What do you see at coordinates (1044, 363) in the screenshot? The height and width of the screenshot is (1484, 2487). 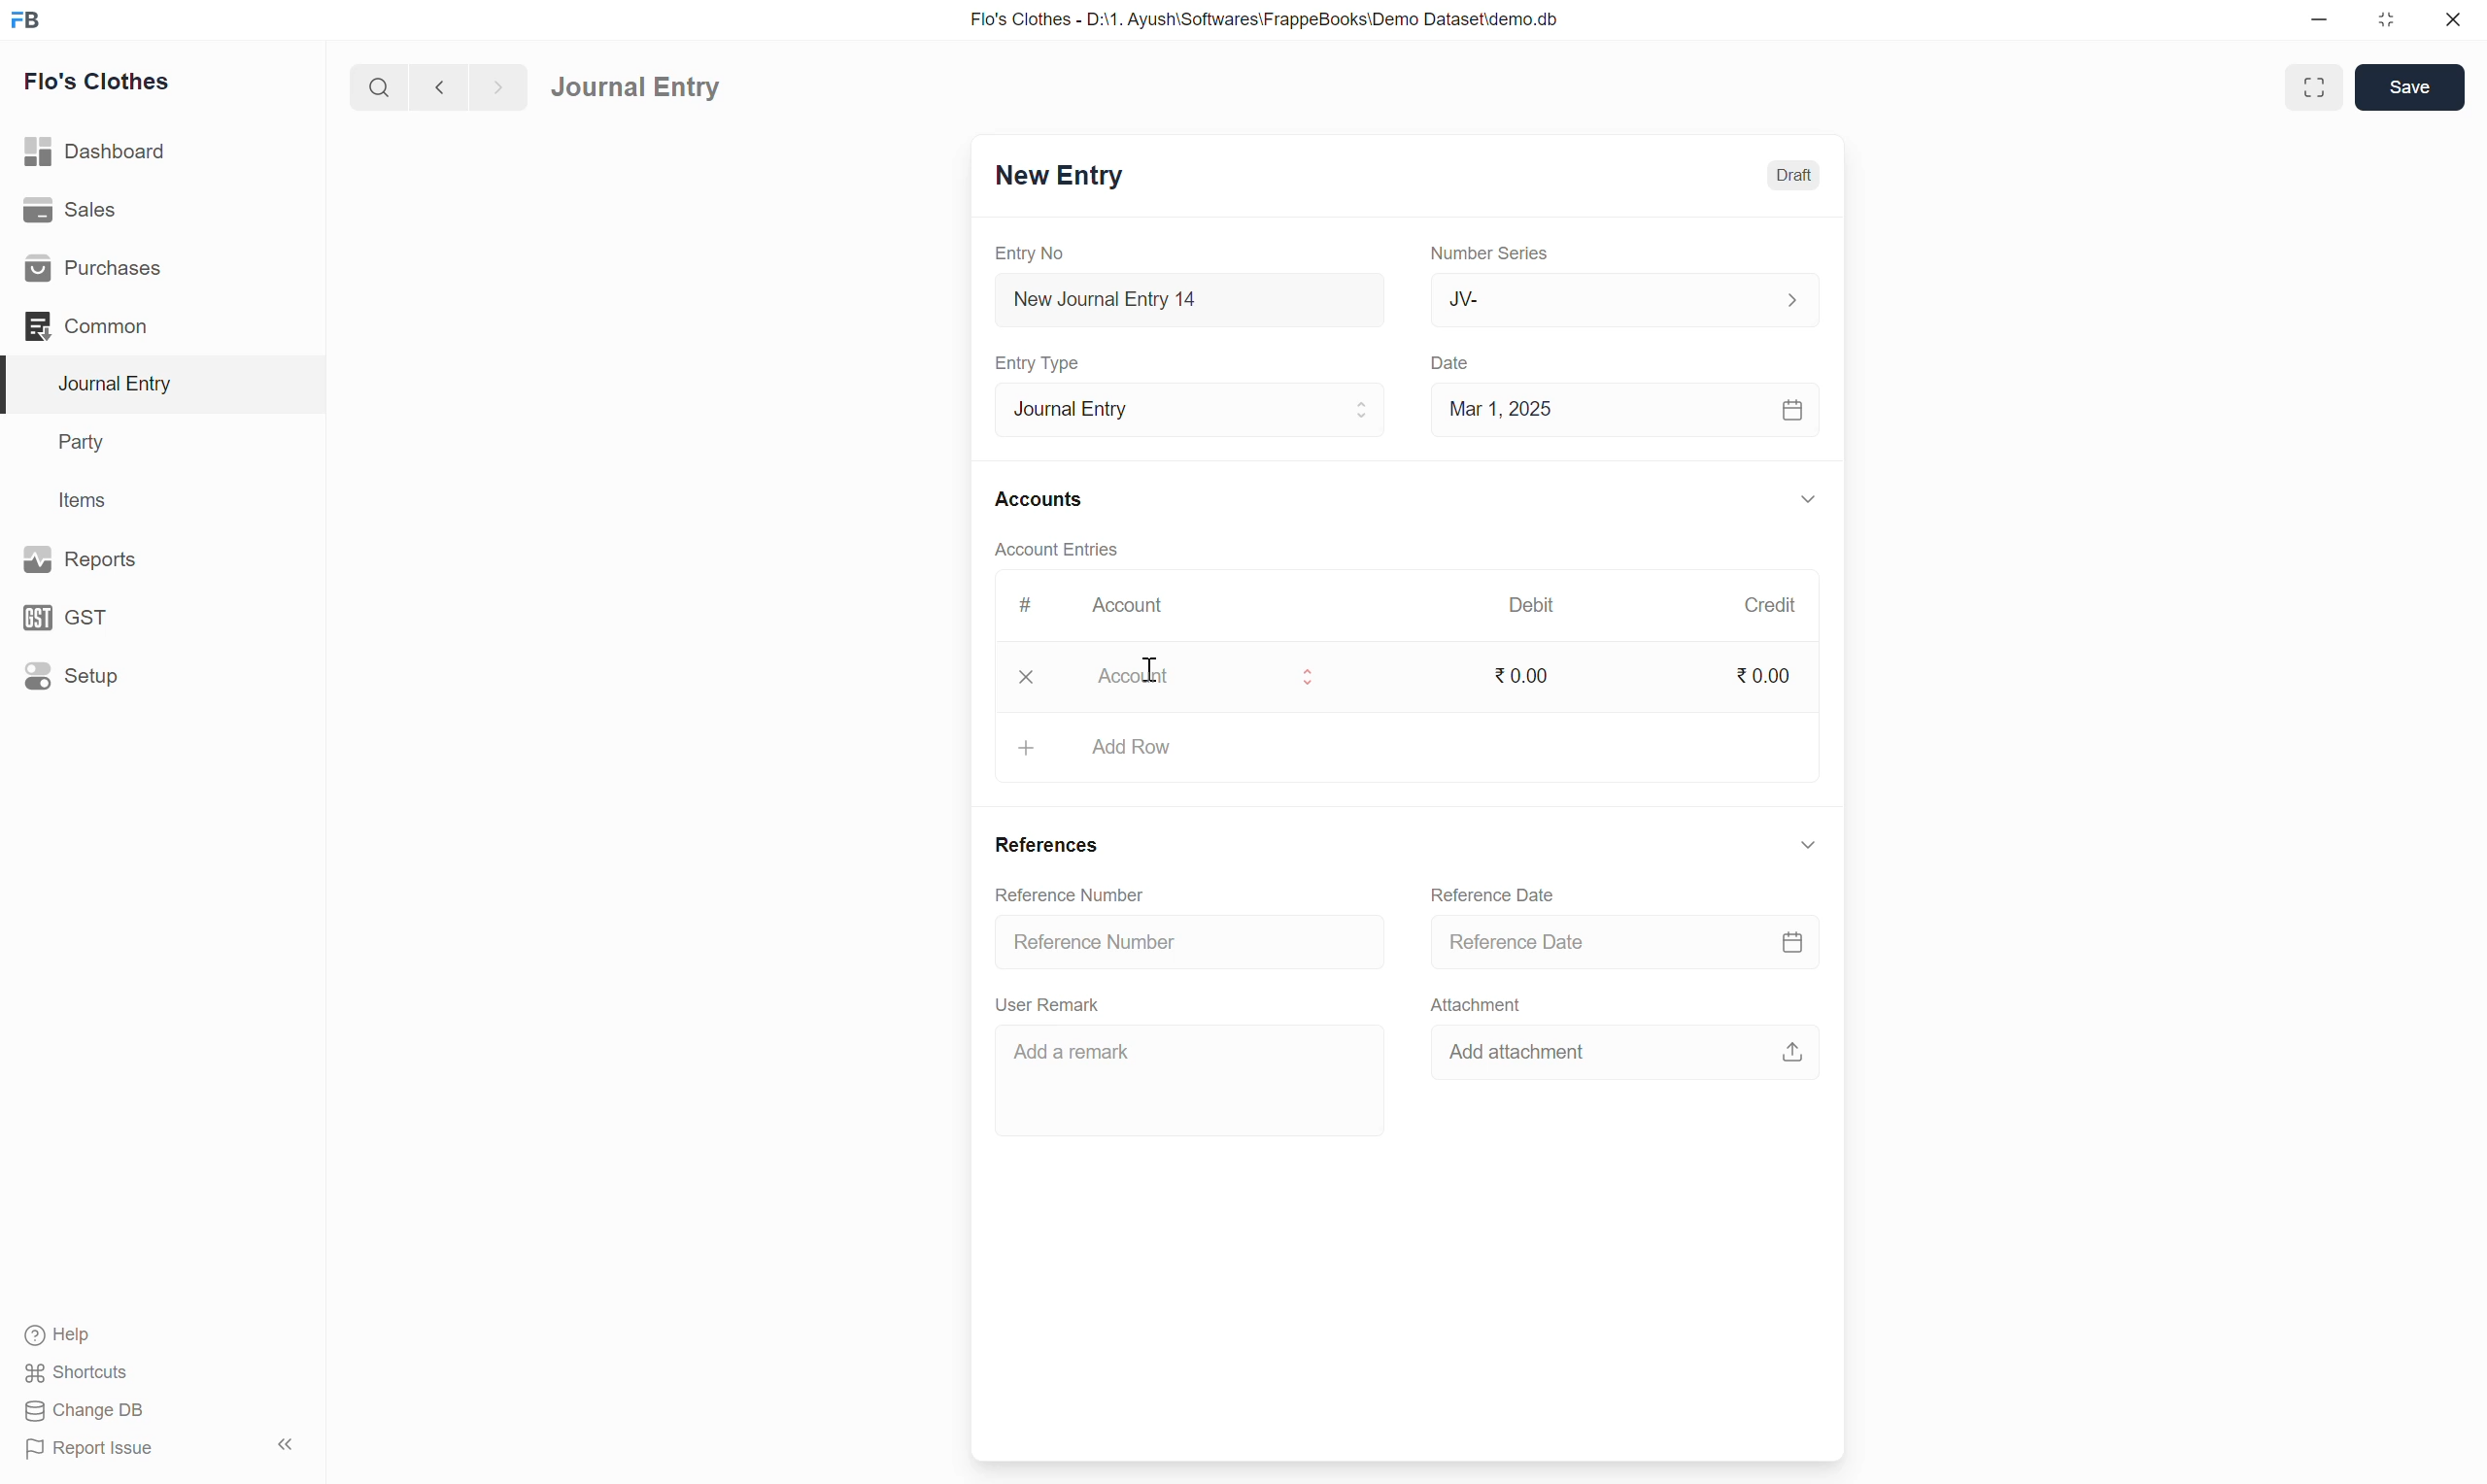 I see `Entry Type` at bounding box center [1044, 363].